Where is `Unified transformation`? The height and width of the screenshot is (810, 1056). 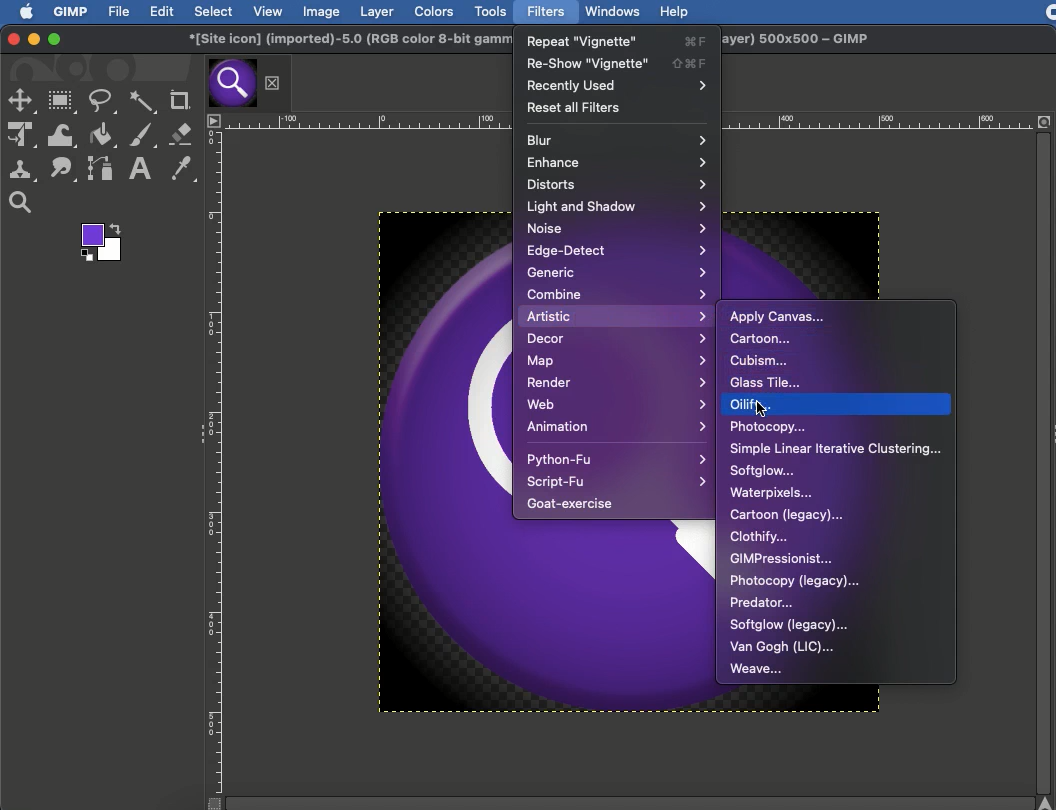 Unified transformation is located at coordinates (21, 136).